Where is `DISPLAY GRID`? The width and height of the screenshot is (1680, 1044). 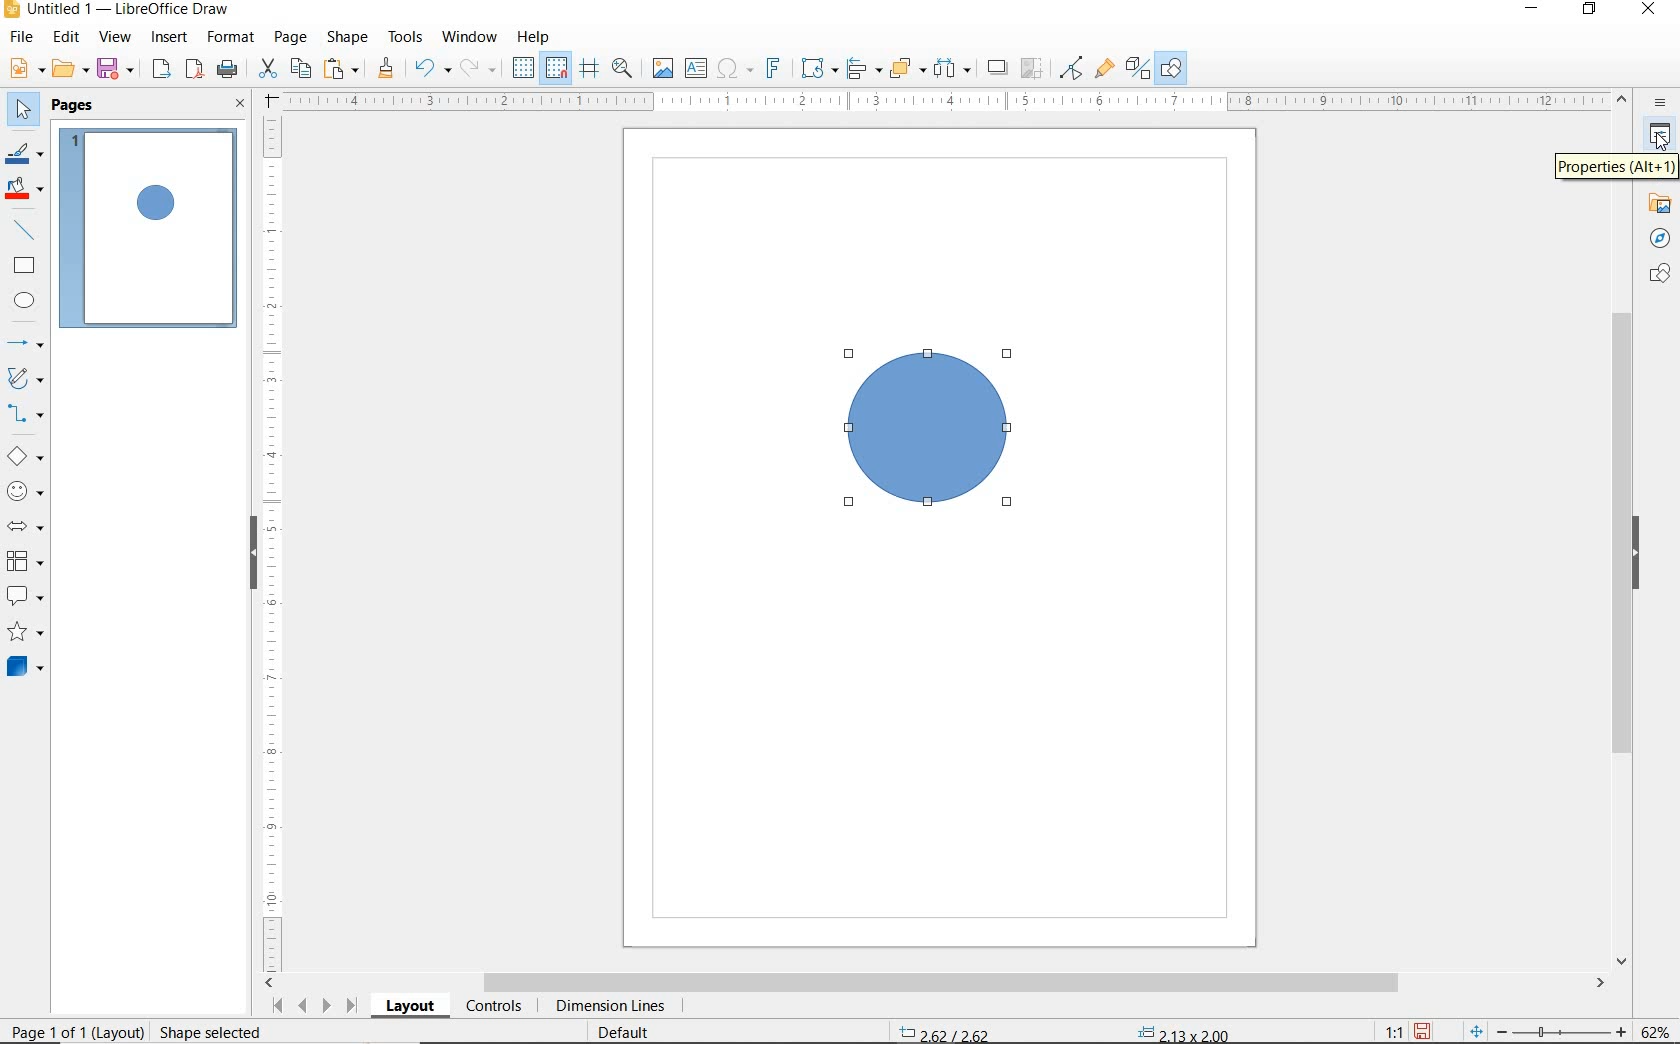
DISPLAY GRID is located at coordinates (522, 69).